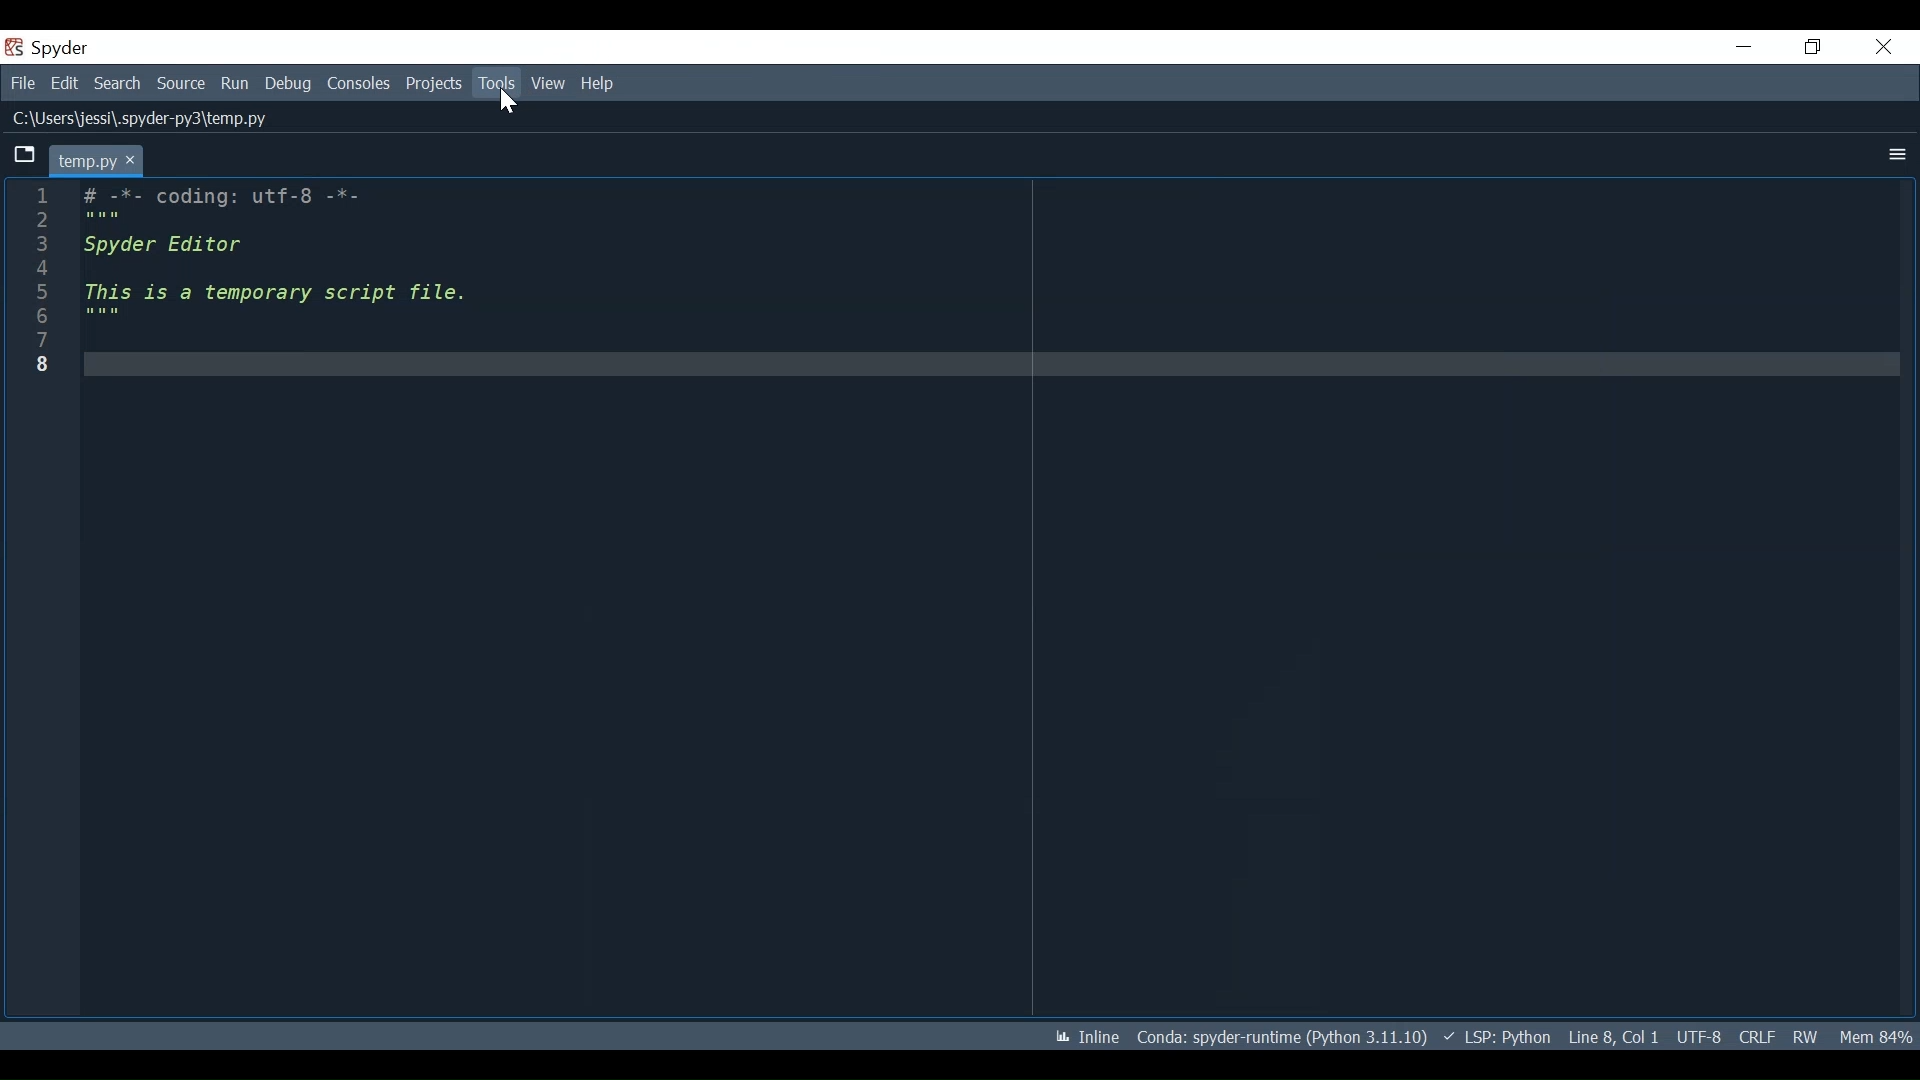 Image resolution: width=1920 pixels, height=1080 pixels. What do you see at coordinates (235, 86) in the screenshot?
I see `Run` at bounding box center [235, 86].